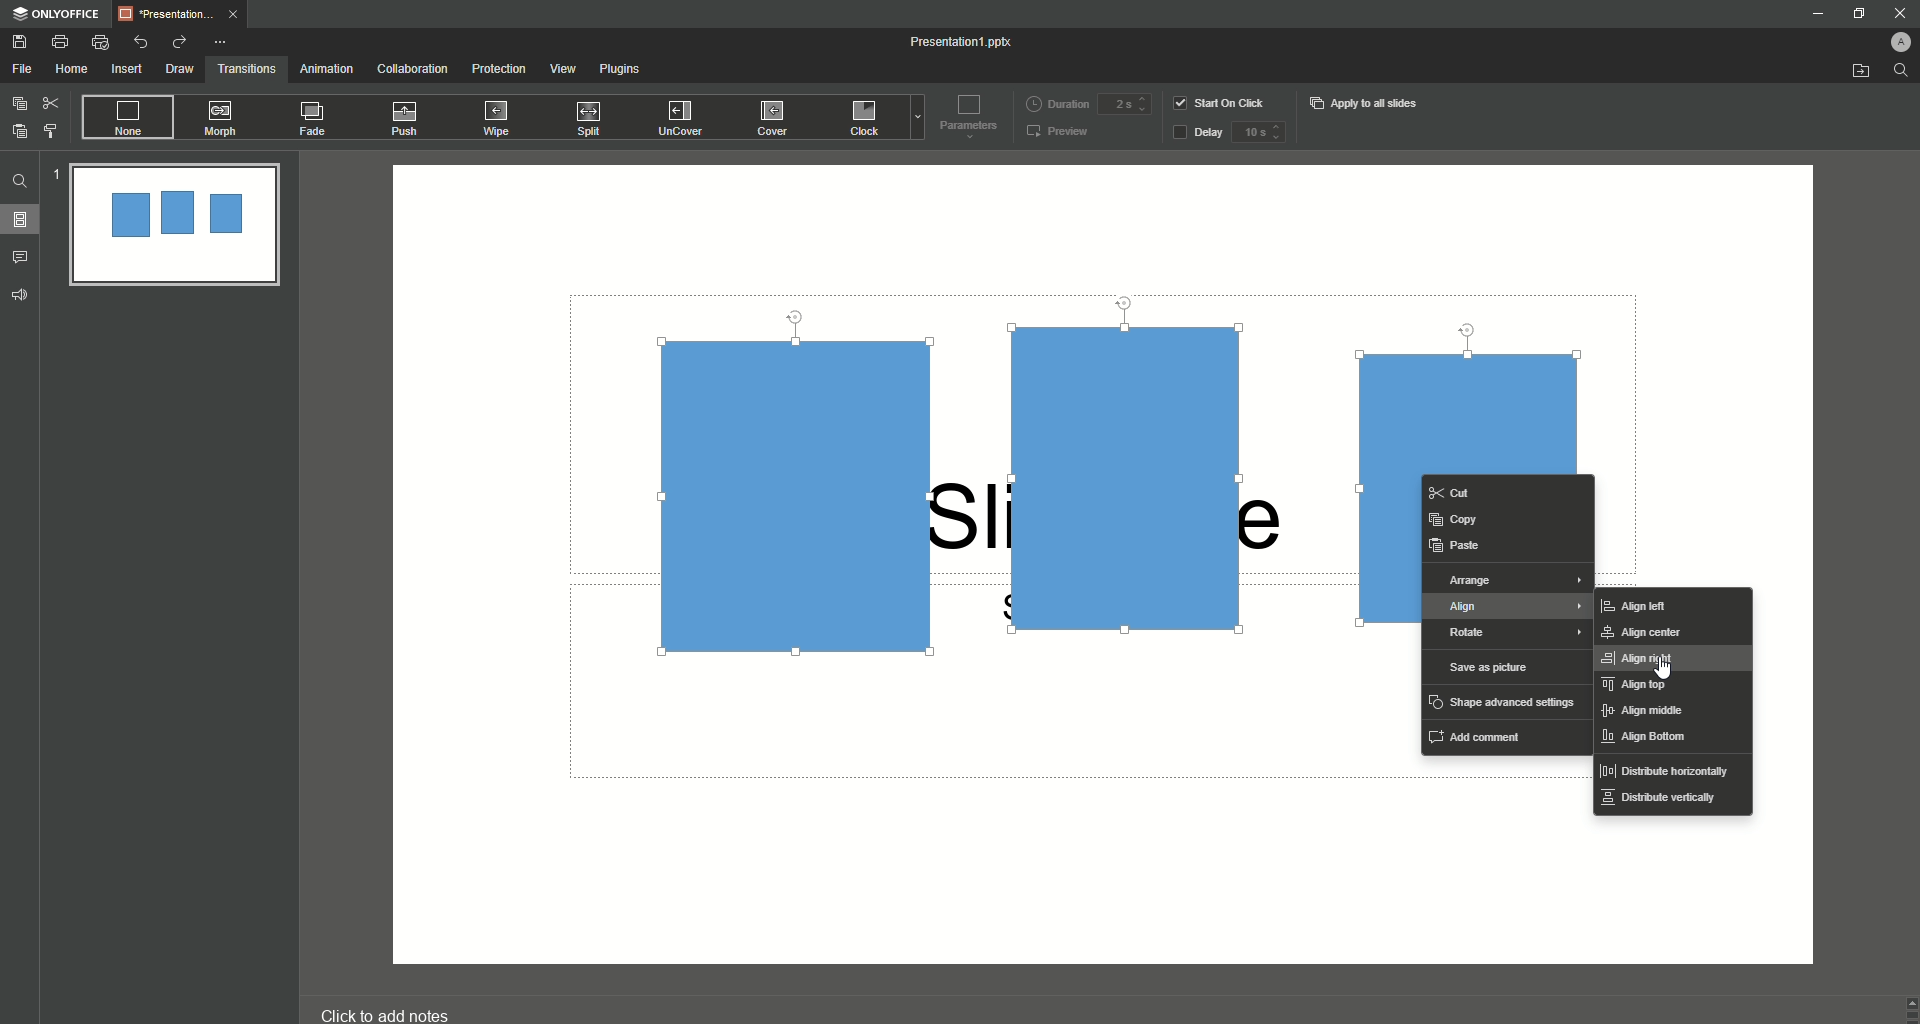  I want to click on Shape advanced settings, so click(1503, 701).